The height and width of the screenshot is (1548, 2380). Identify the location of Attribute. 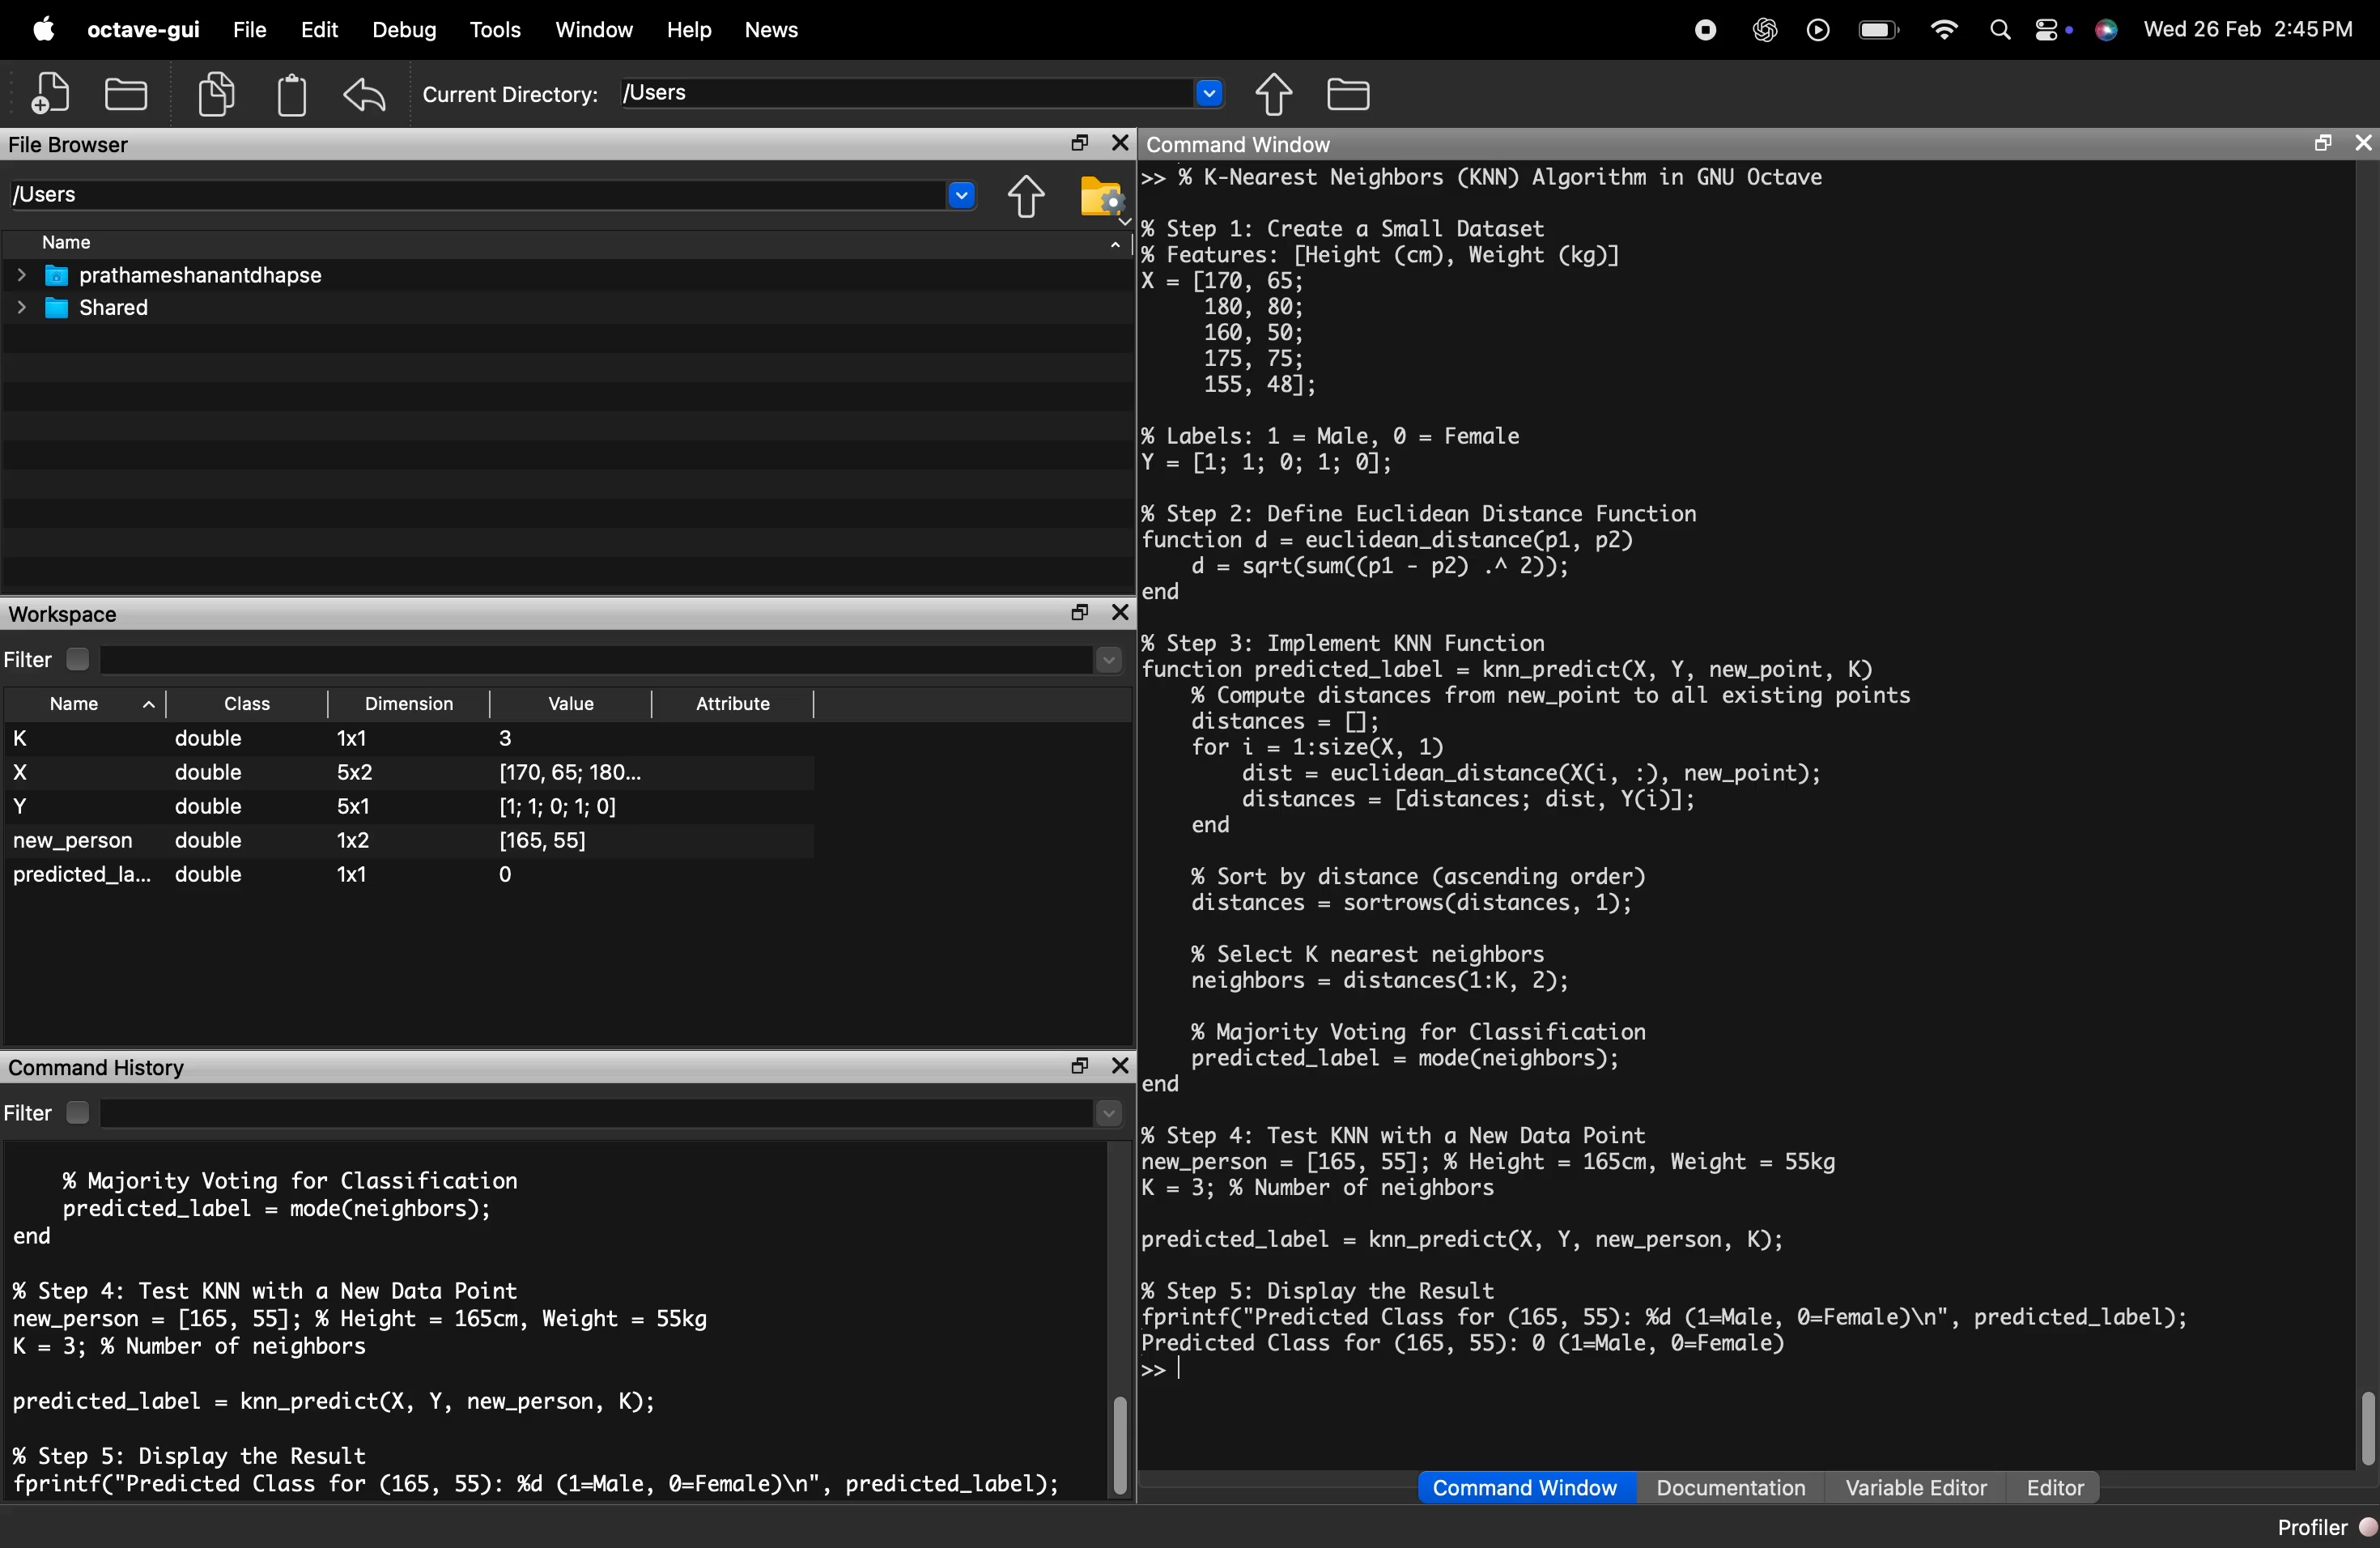
(740, 703).